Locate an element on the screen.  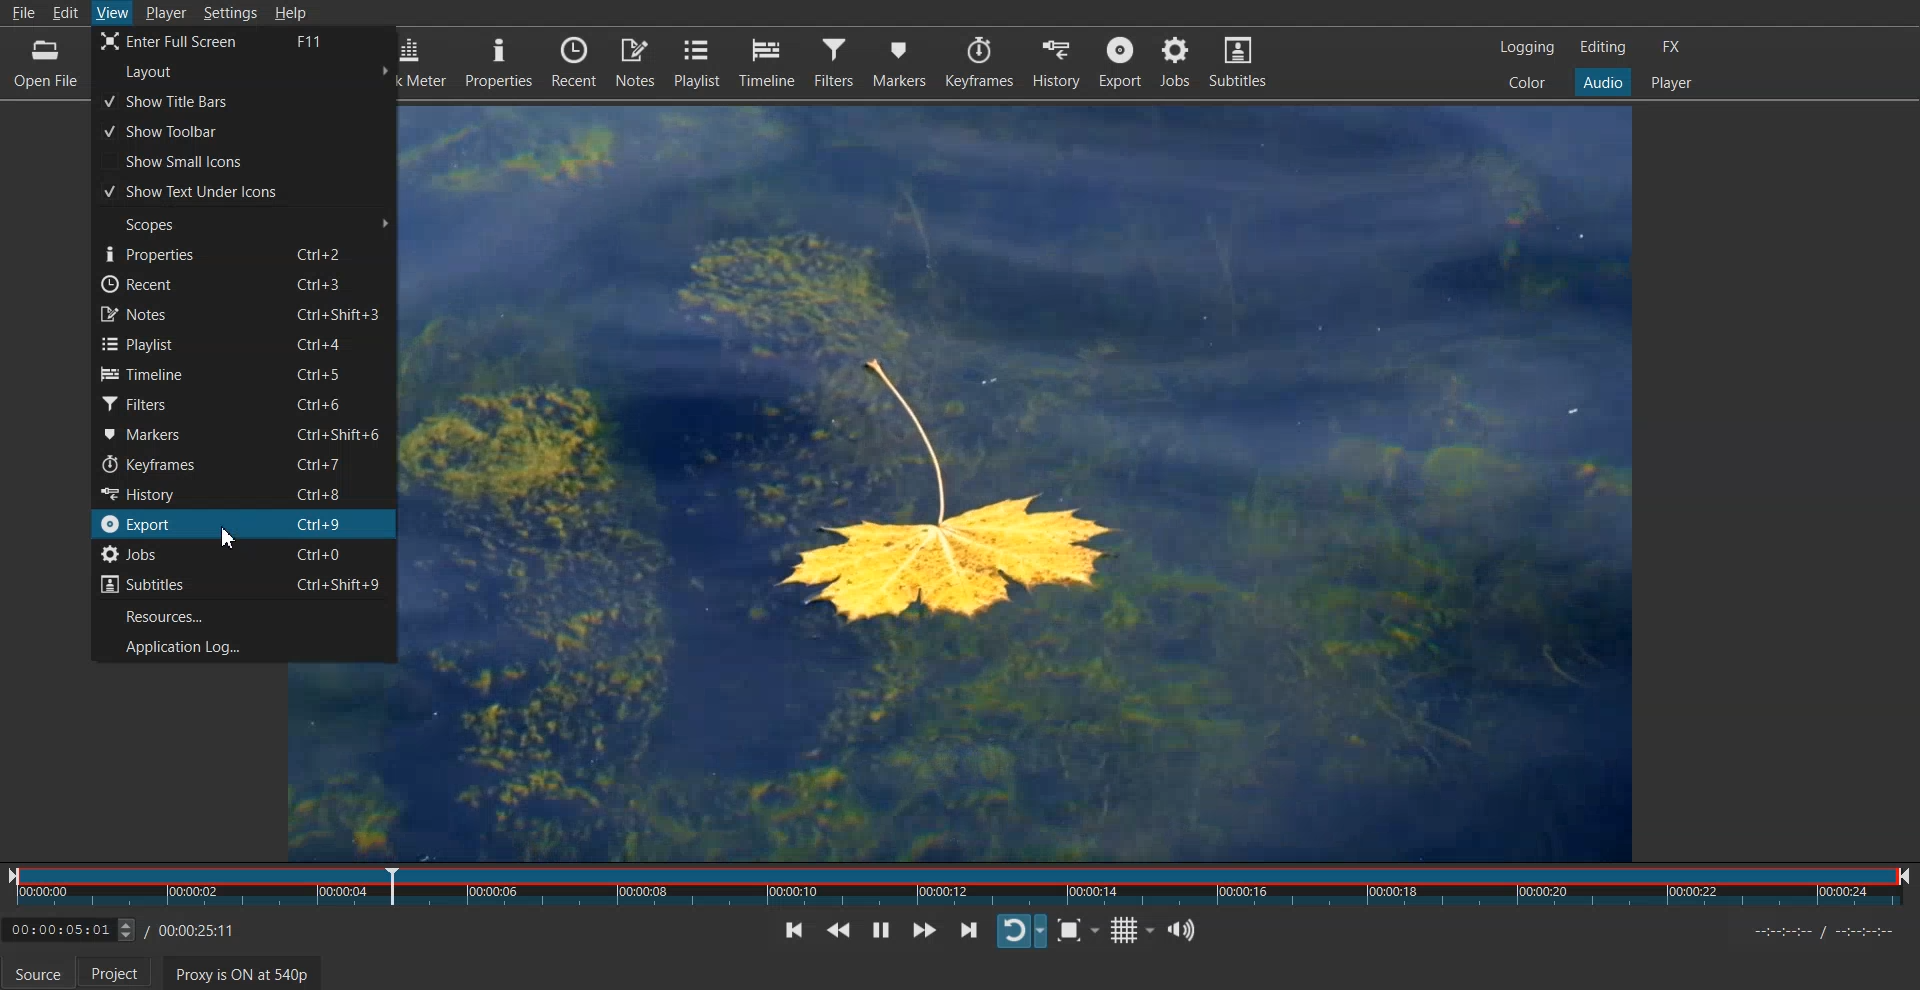
Markers is located at coordinates (242, 433).